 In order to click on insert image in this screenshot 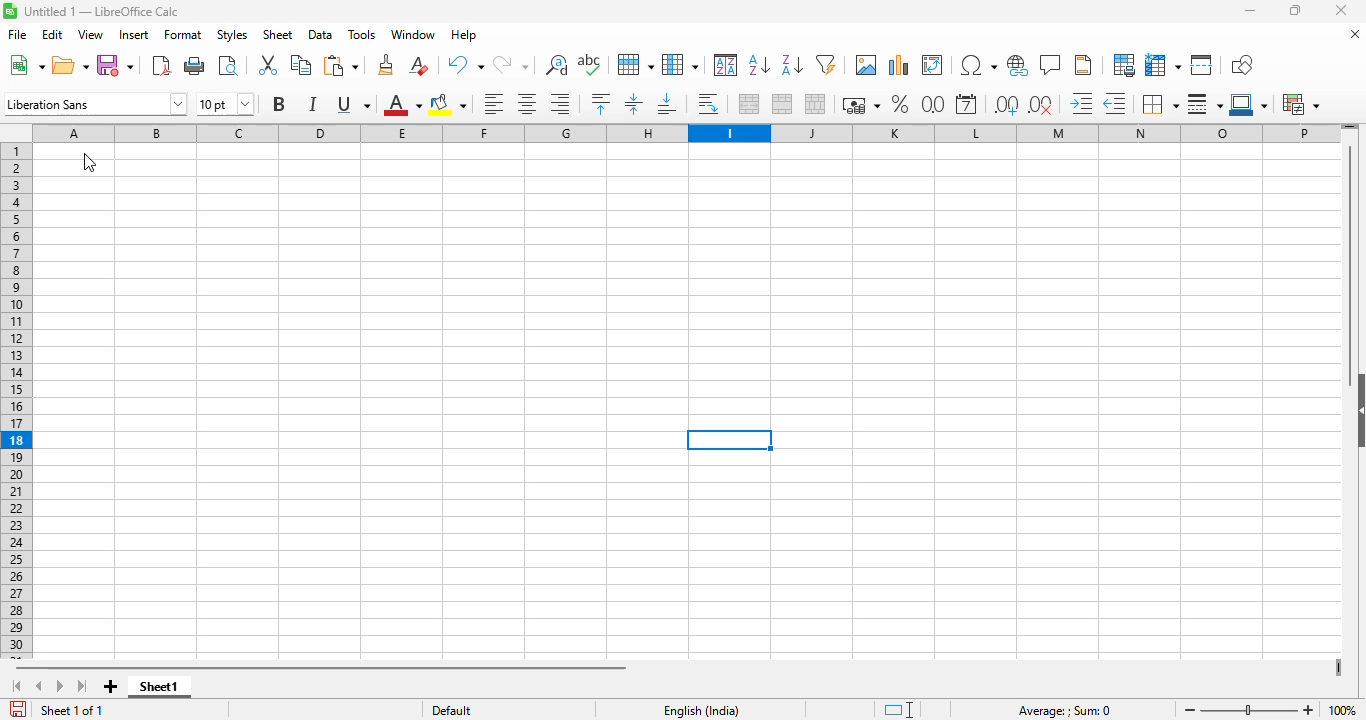, I will do `click(867, 65)`.